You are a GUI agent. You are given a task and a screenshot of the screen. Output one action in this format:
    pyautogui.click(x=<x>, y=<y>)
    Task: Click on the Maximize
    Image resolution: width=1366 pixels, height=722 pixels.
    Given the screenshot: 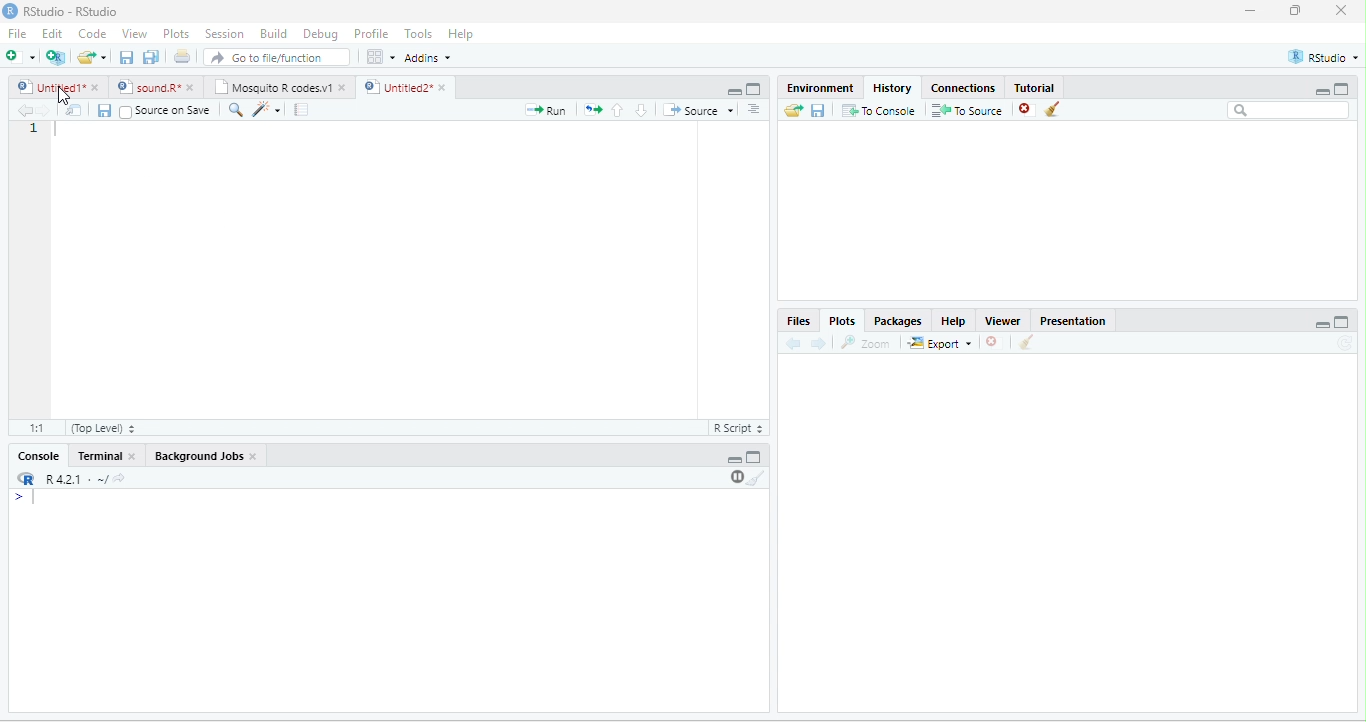 What is the action you would take?
    pyautogui.click(x=754, y=457)
    